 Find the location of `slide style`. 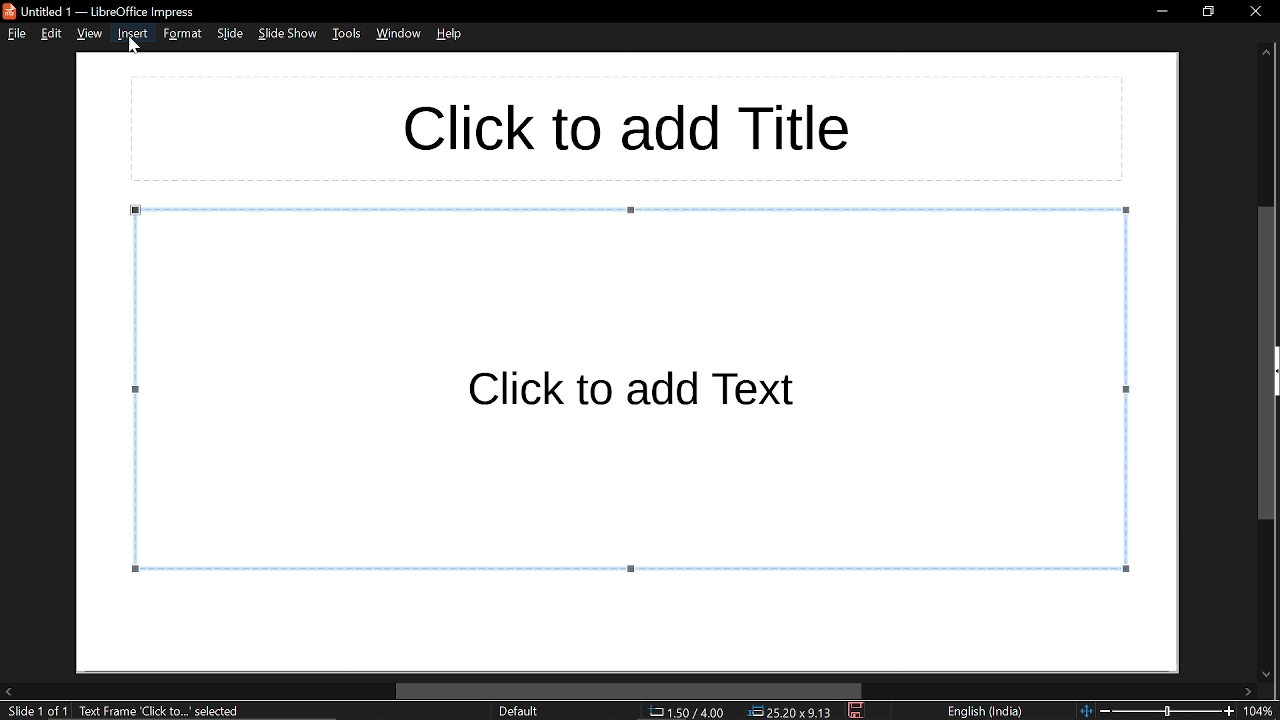

slide style is located at coordinates (518, 711).